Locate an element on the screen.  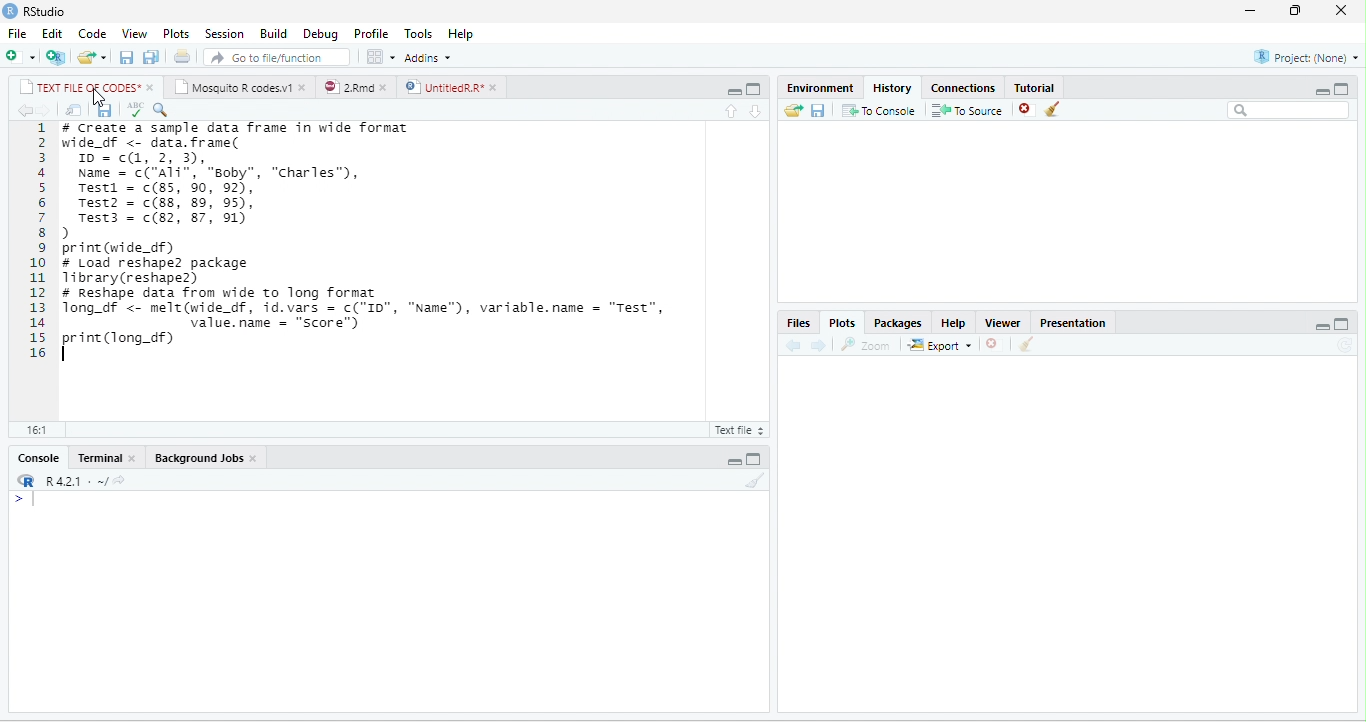
Presentation is located at coordinates (1072, 323).